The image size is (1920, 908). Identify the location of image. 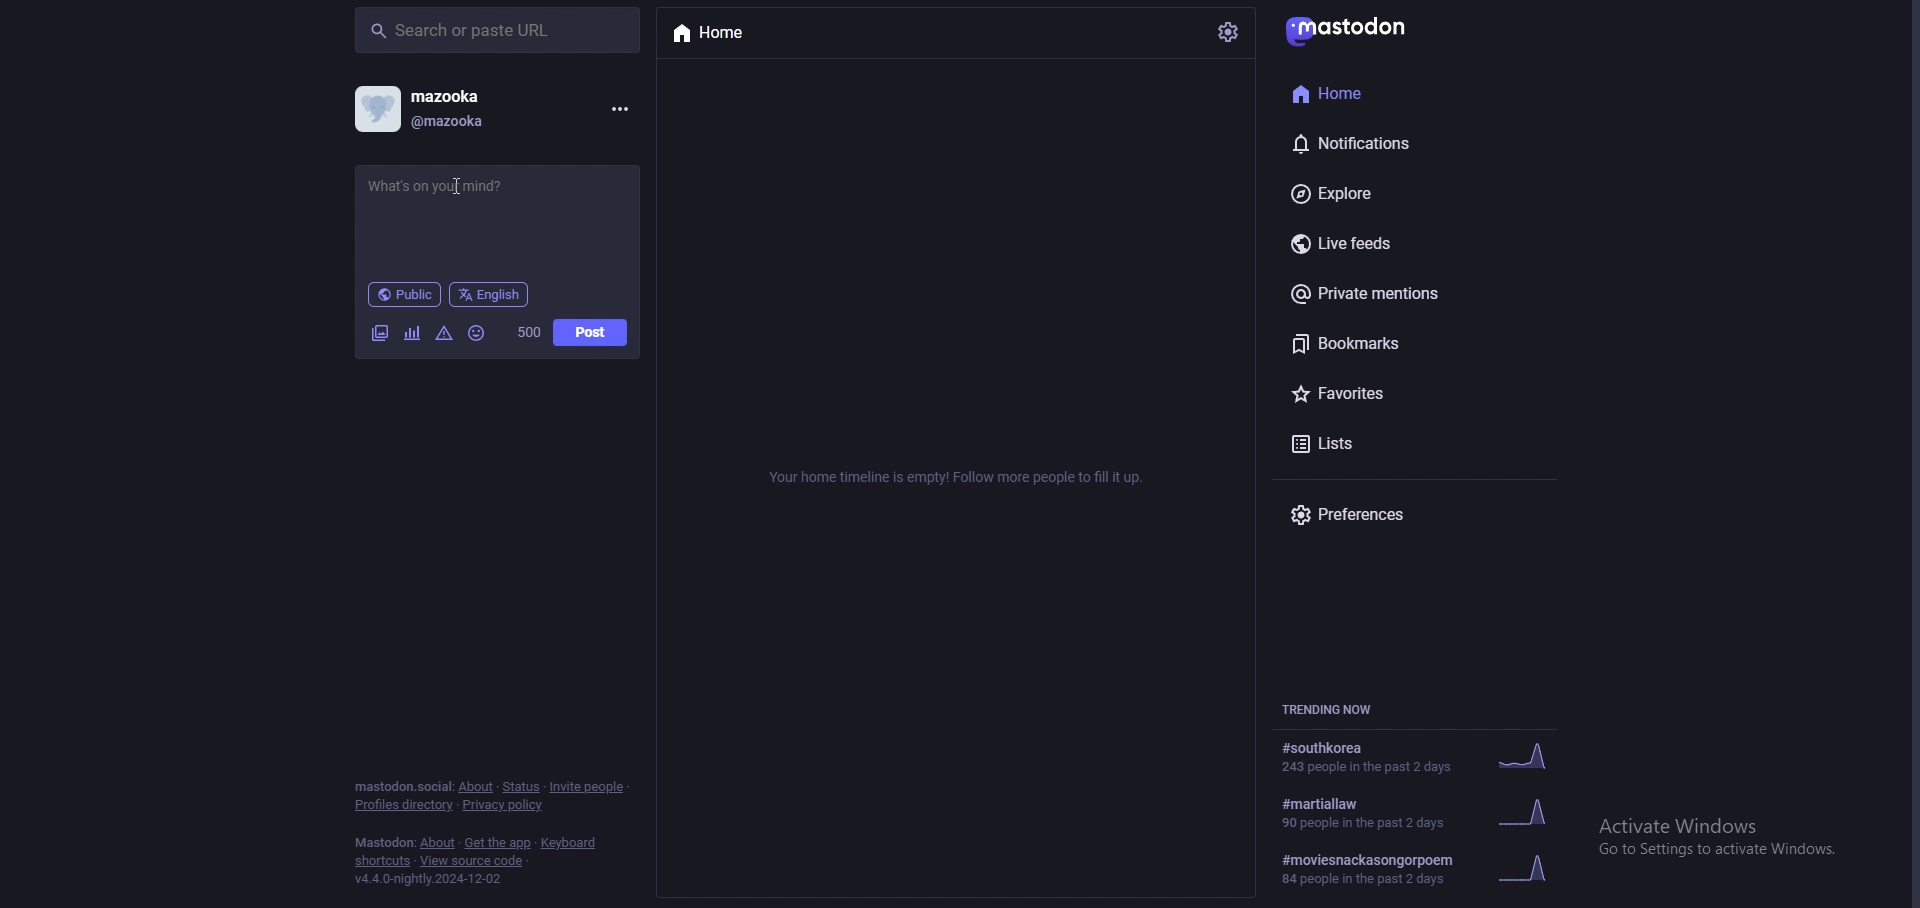
(381, 333).